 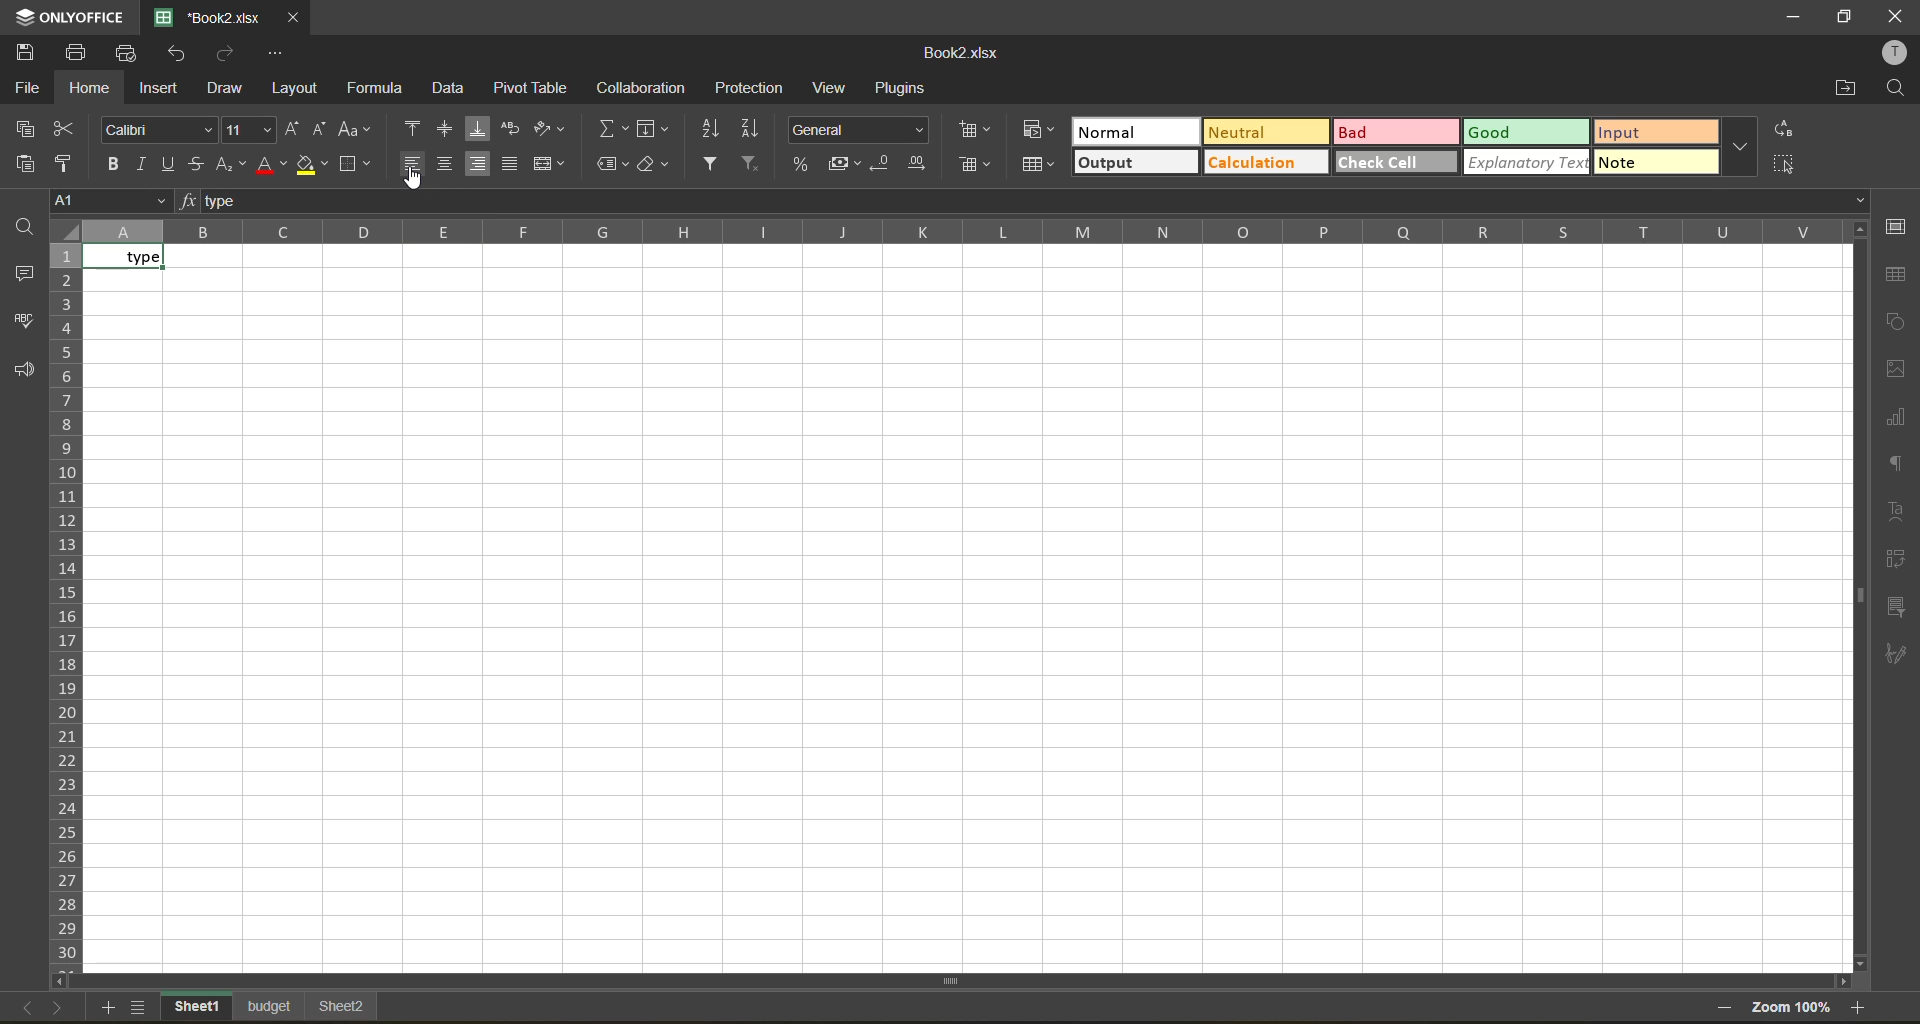 I want to click on print, so click(x=75, y=54).